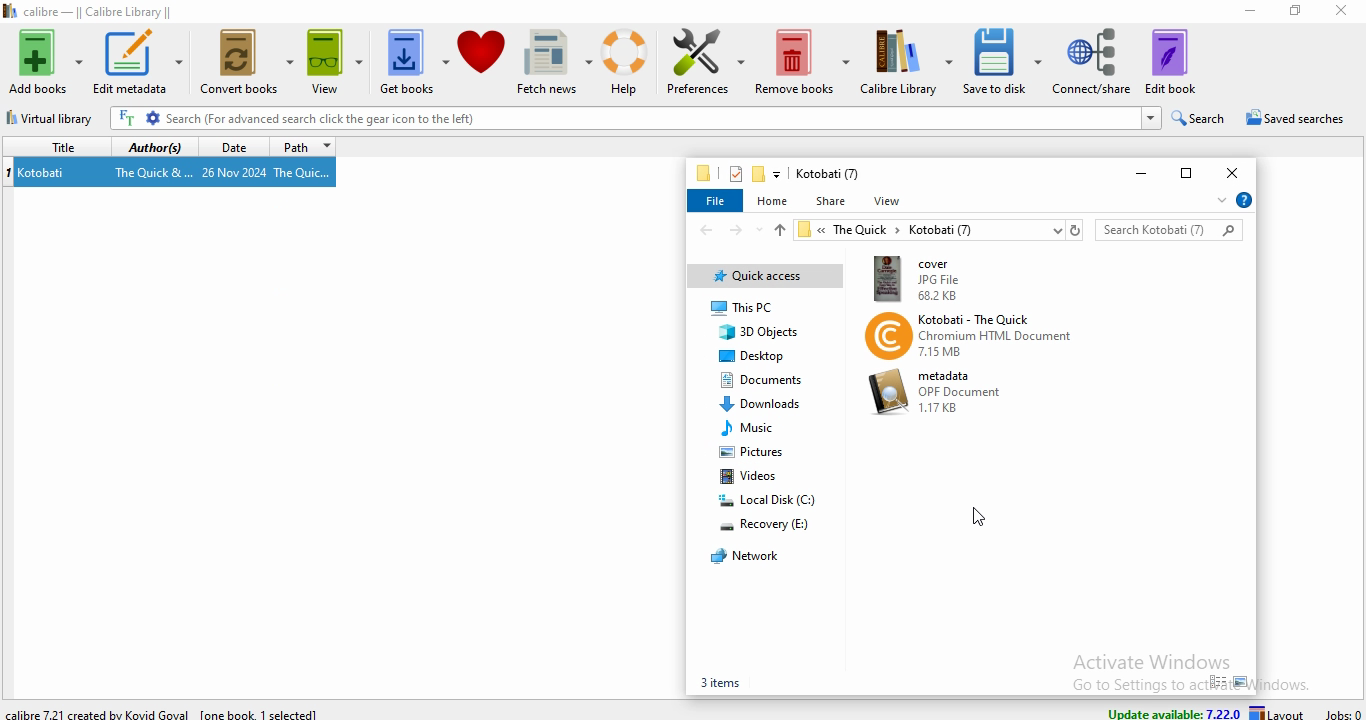 This screenshot has width=1366, height=720. Describe the element at coordinates (481, 61) in the screenshot. I see `donate to calibre` at that location.